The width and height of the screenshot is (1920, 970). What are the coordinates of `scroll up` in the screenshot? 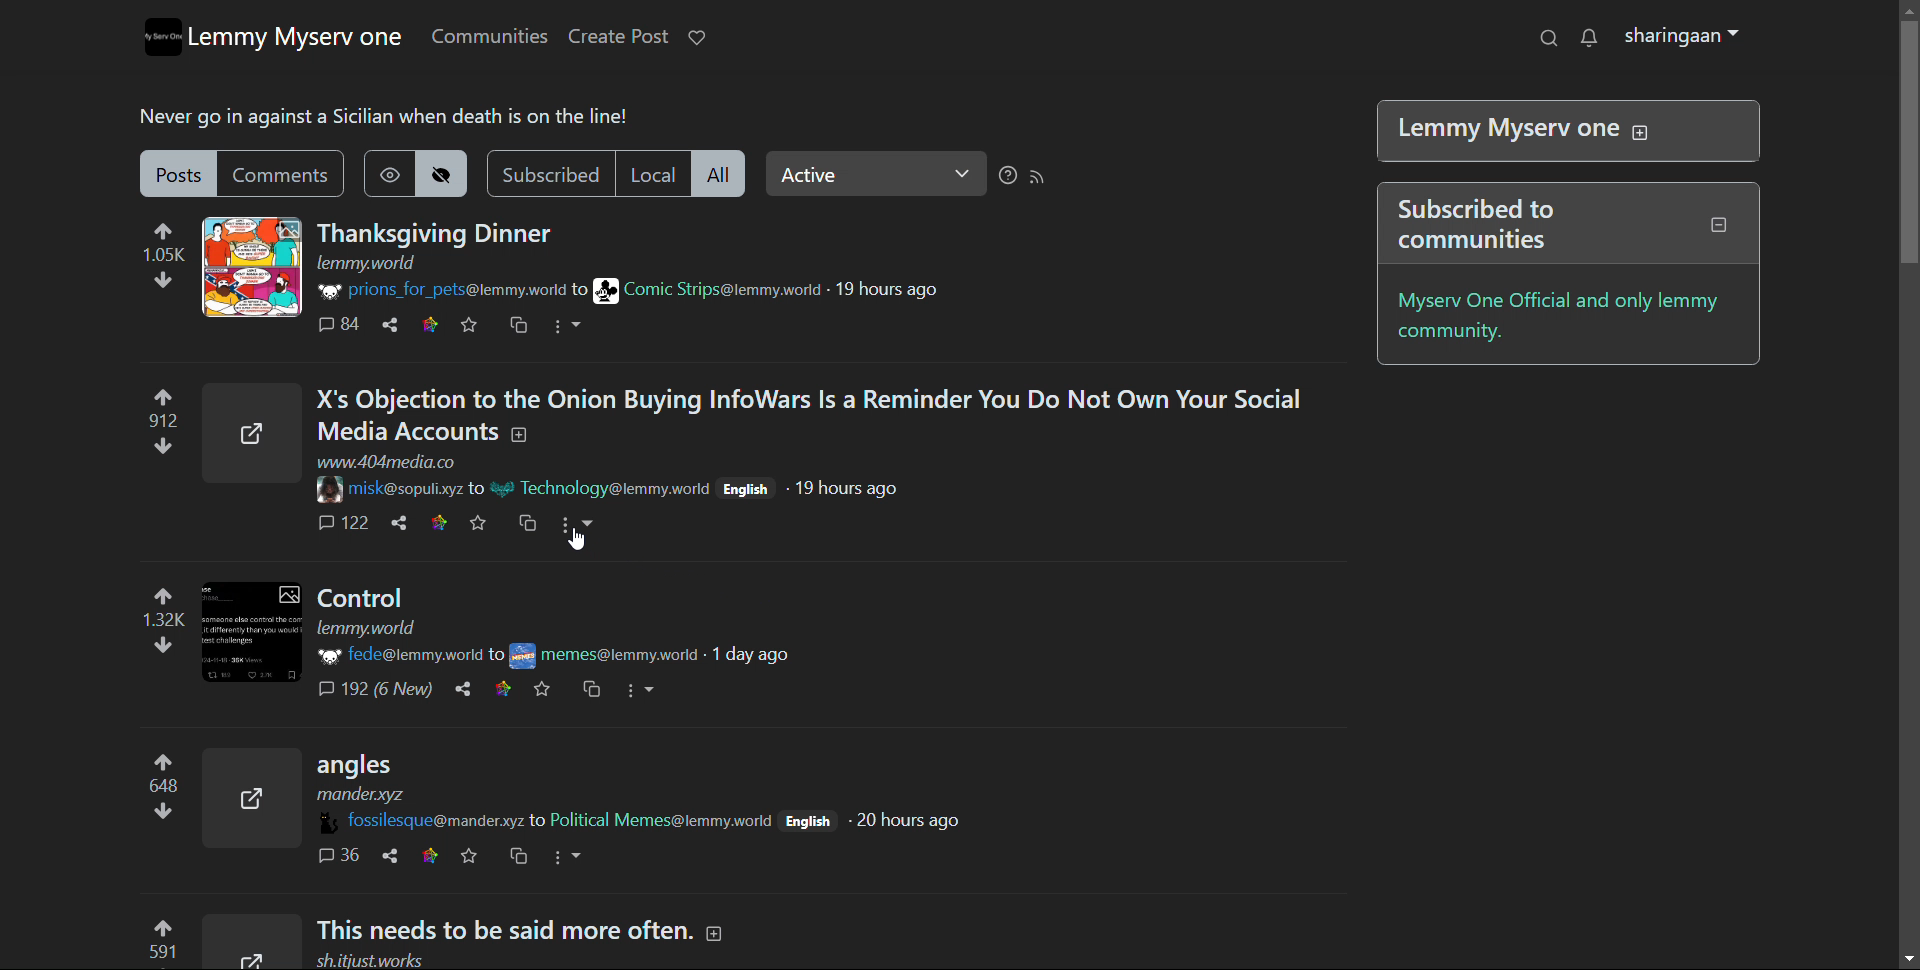 It's located at (1908, 8).